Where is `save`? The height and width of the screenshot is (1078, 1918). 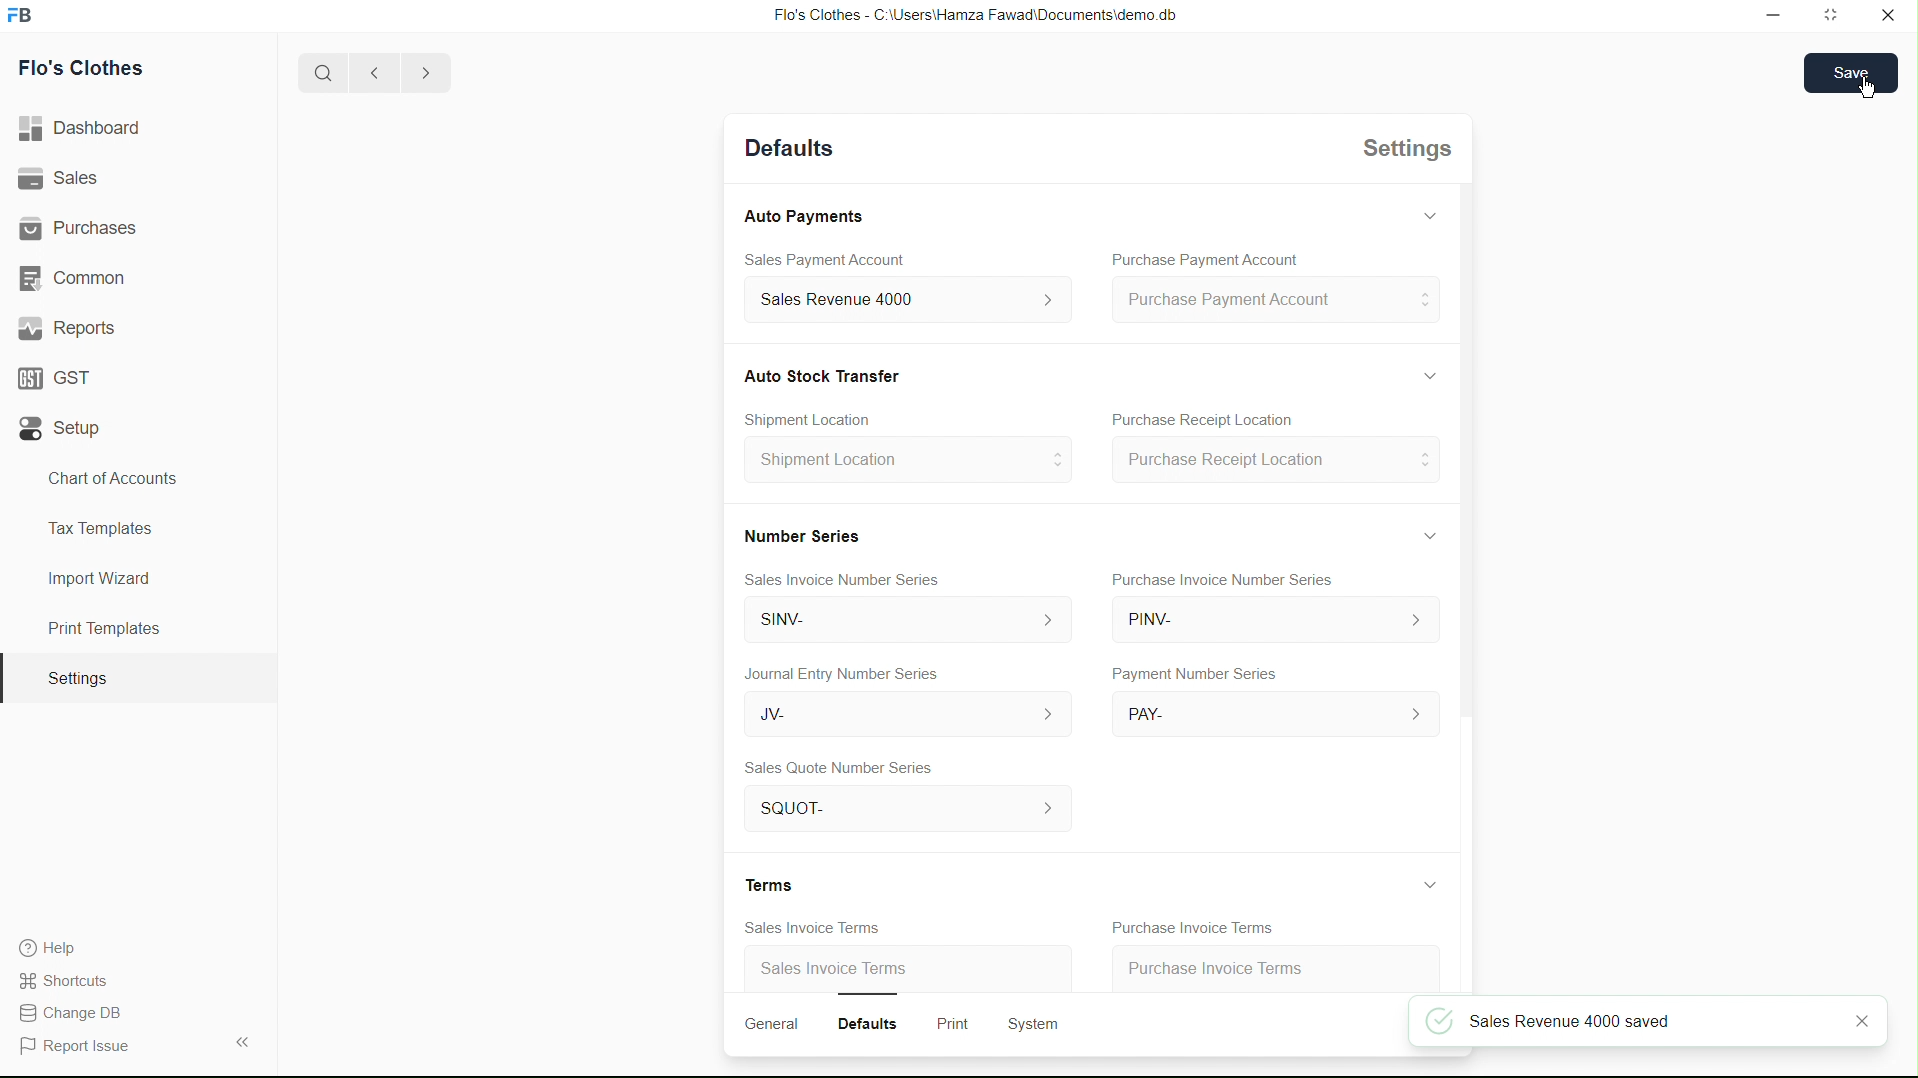
save is located at coordinates (1852, 72).